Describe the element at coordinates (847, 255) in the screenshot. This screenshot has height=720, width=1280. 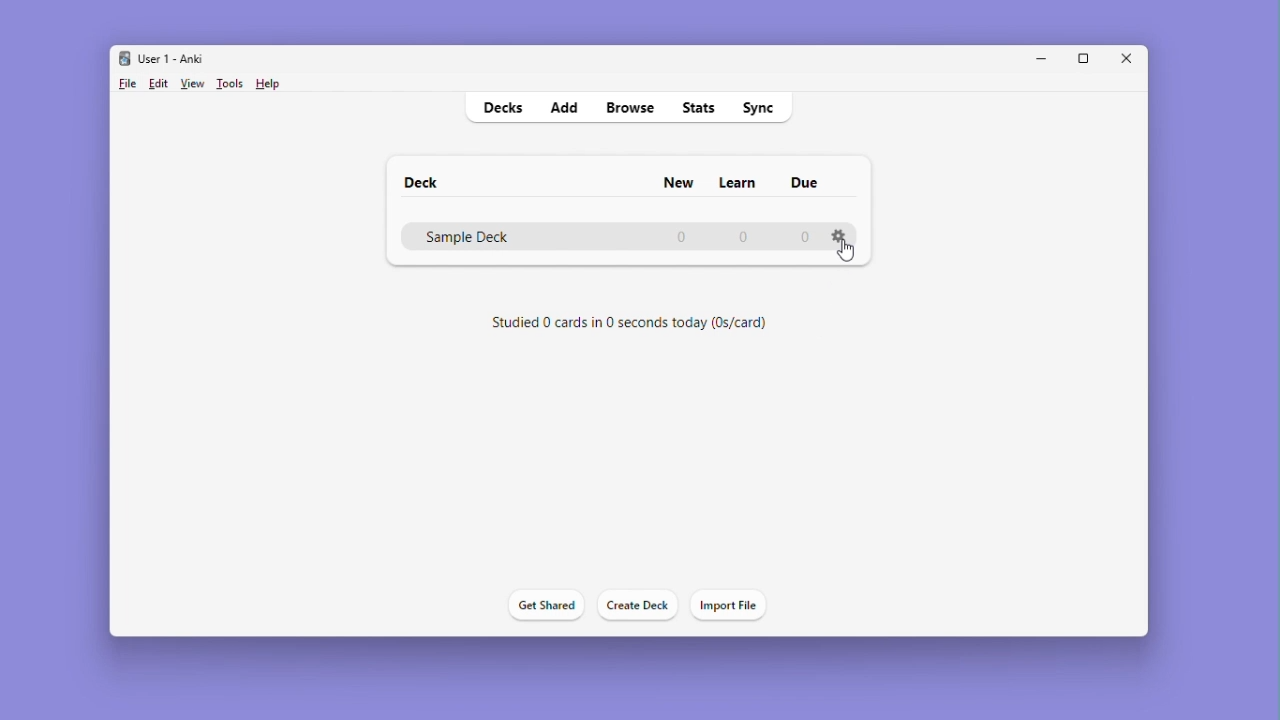
I see `cursor` at that location.